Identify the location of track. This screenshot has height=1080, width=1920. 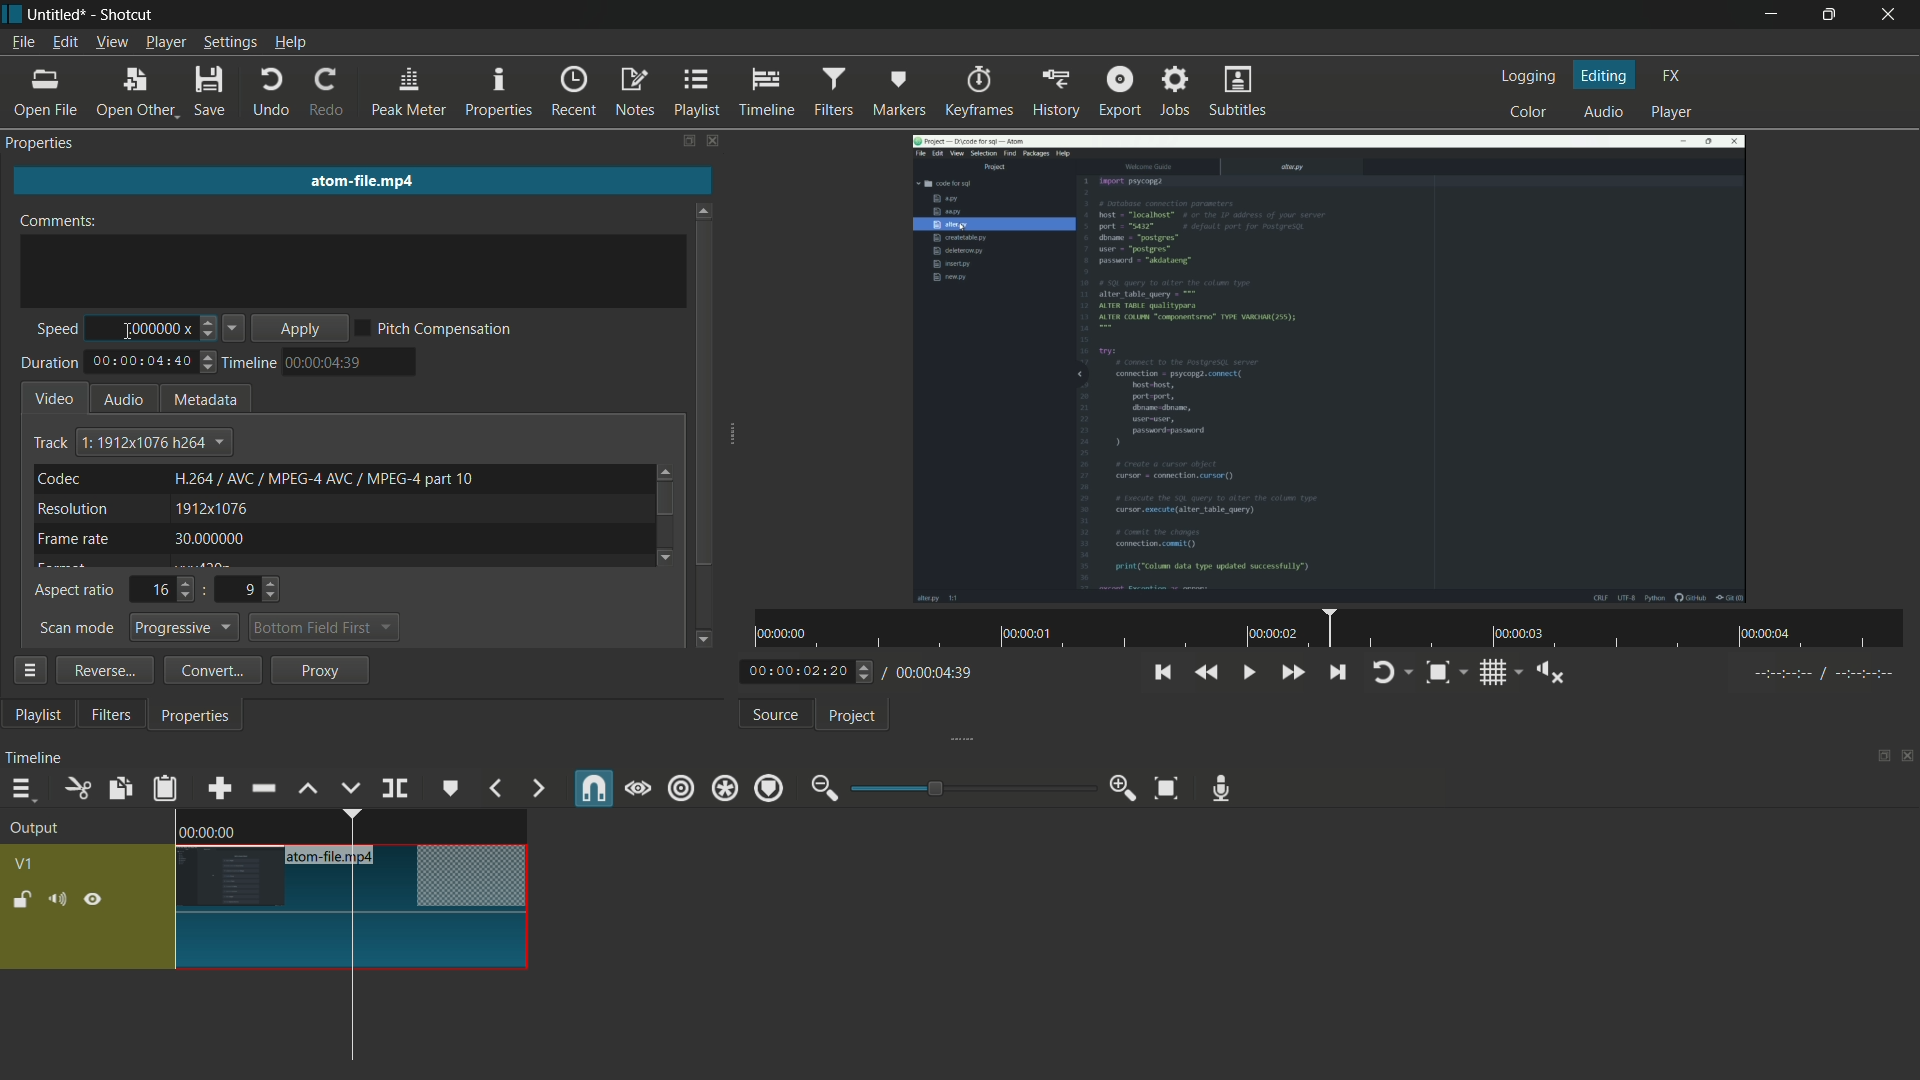
(50, 444).